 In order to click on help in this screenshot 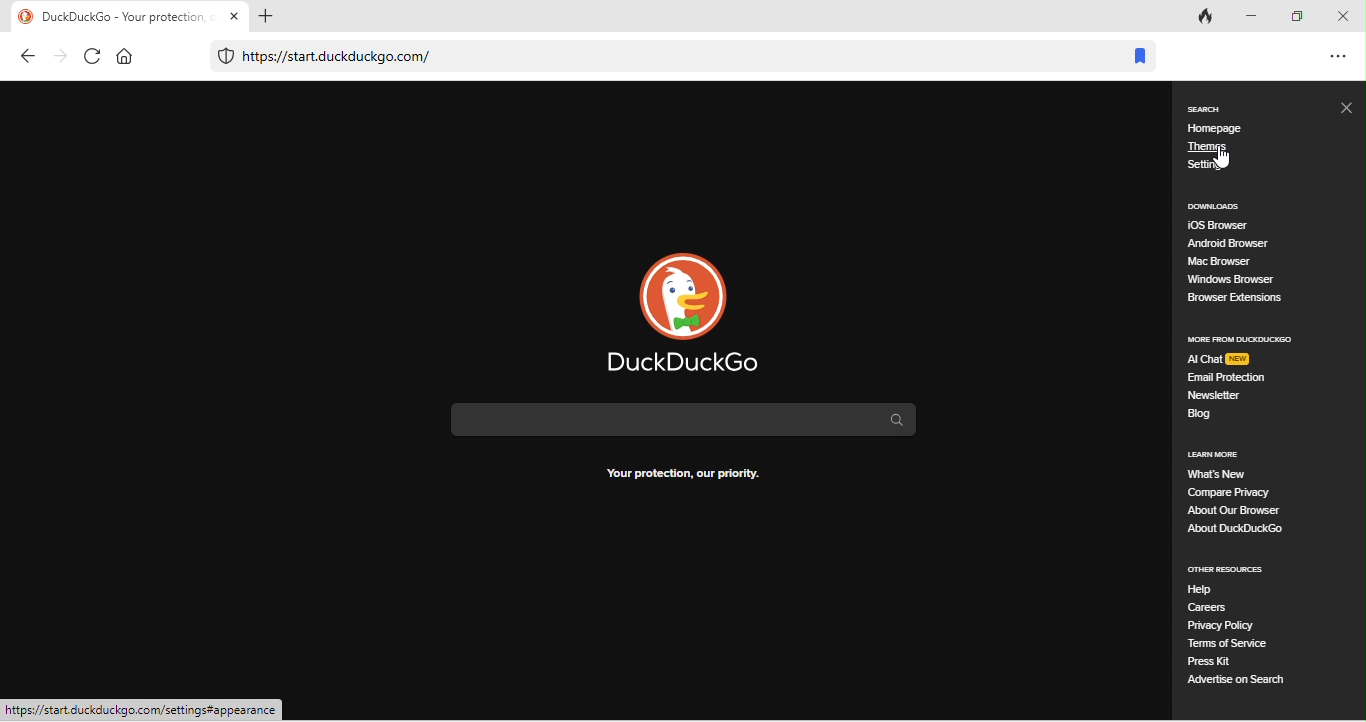, I will do `click(1204, 588)`.